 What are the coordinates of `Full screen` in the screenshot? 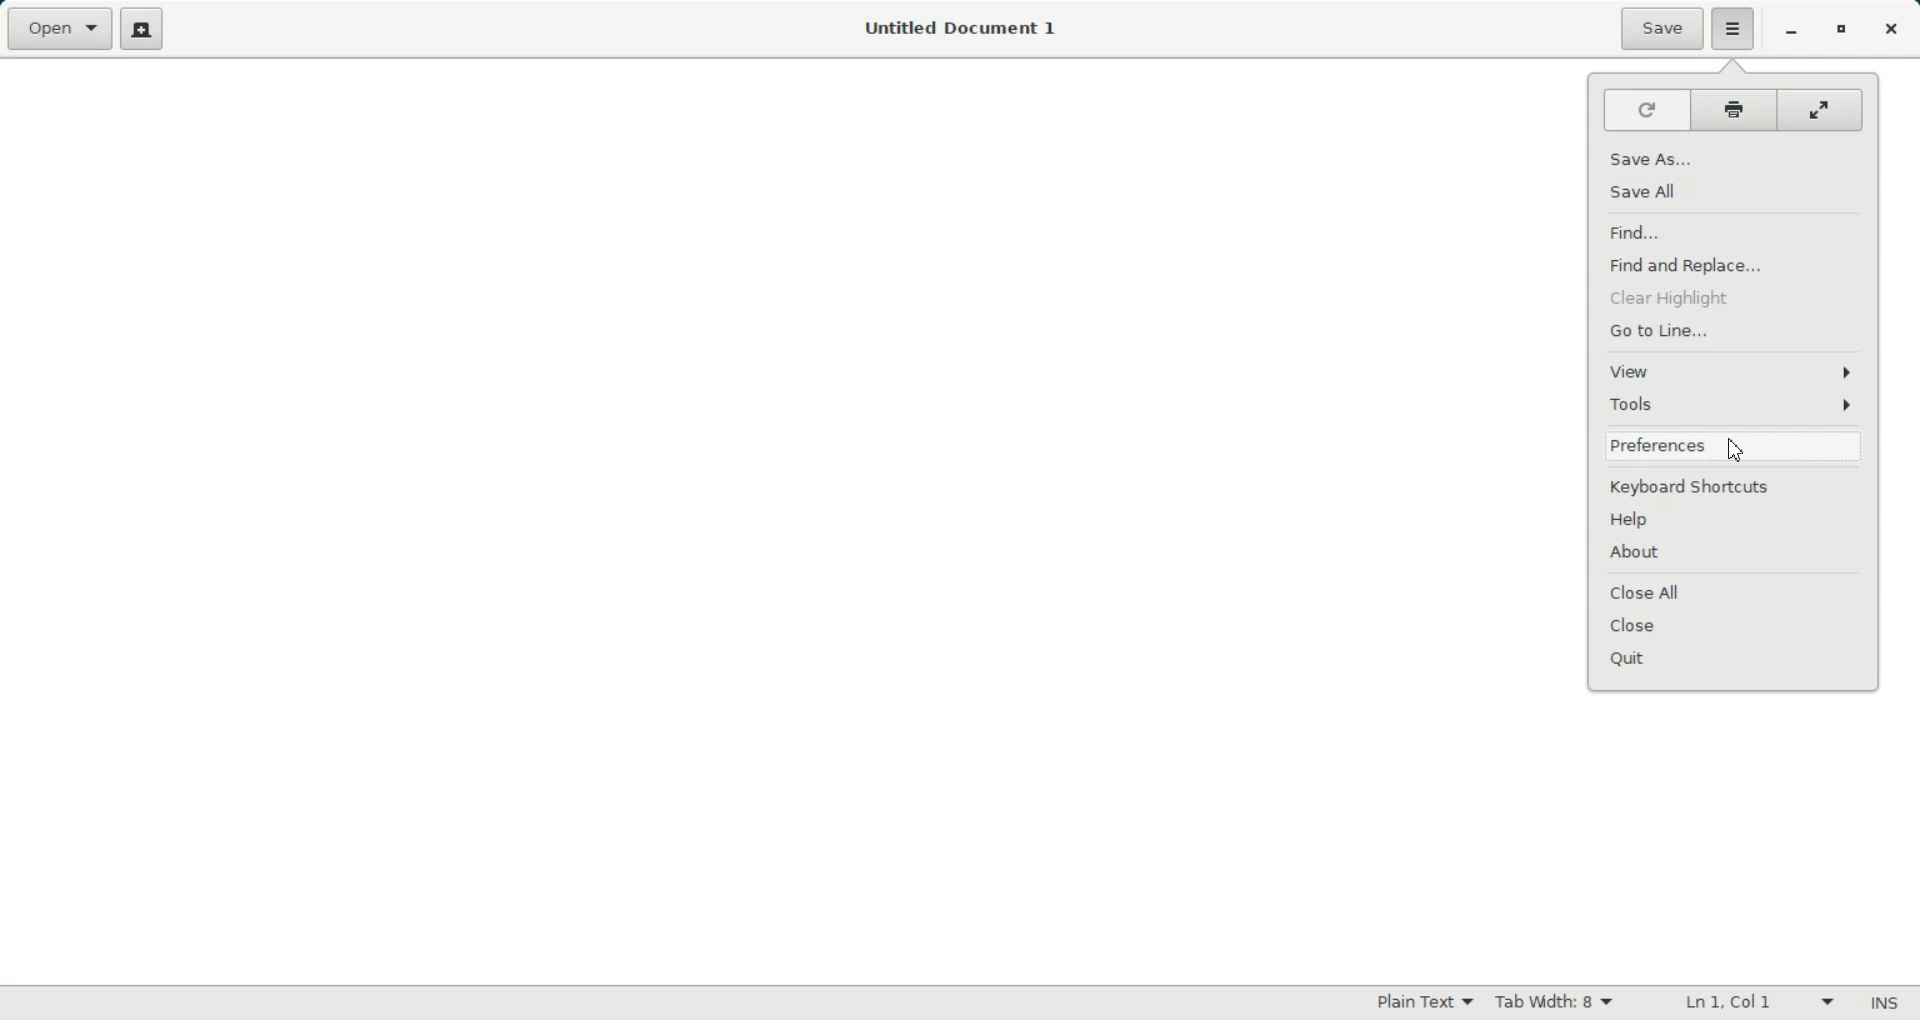 It's located at (1825, 109).